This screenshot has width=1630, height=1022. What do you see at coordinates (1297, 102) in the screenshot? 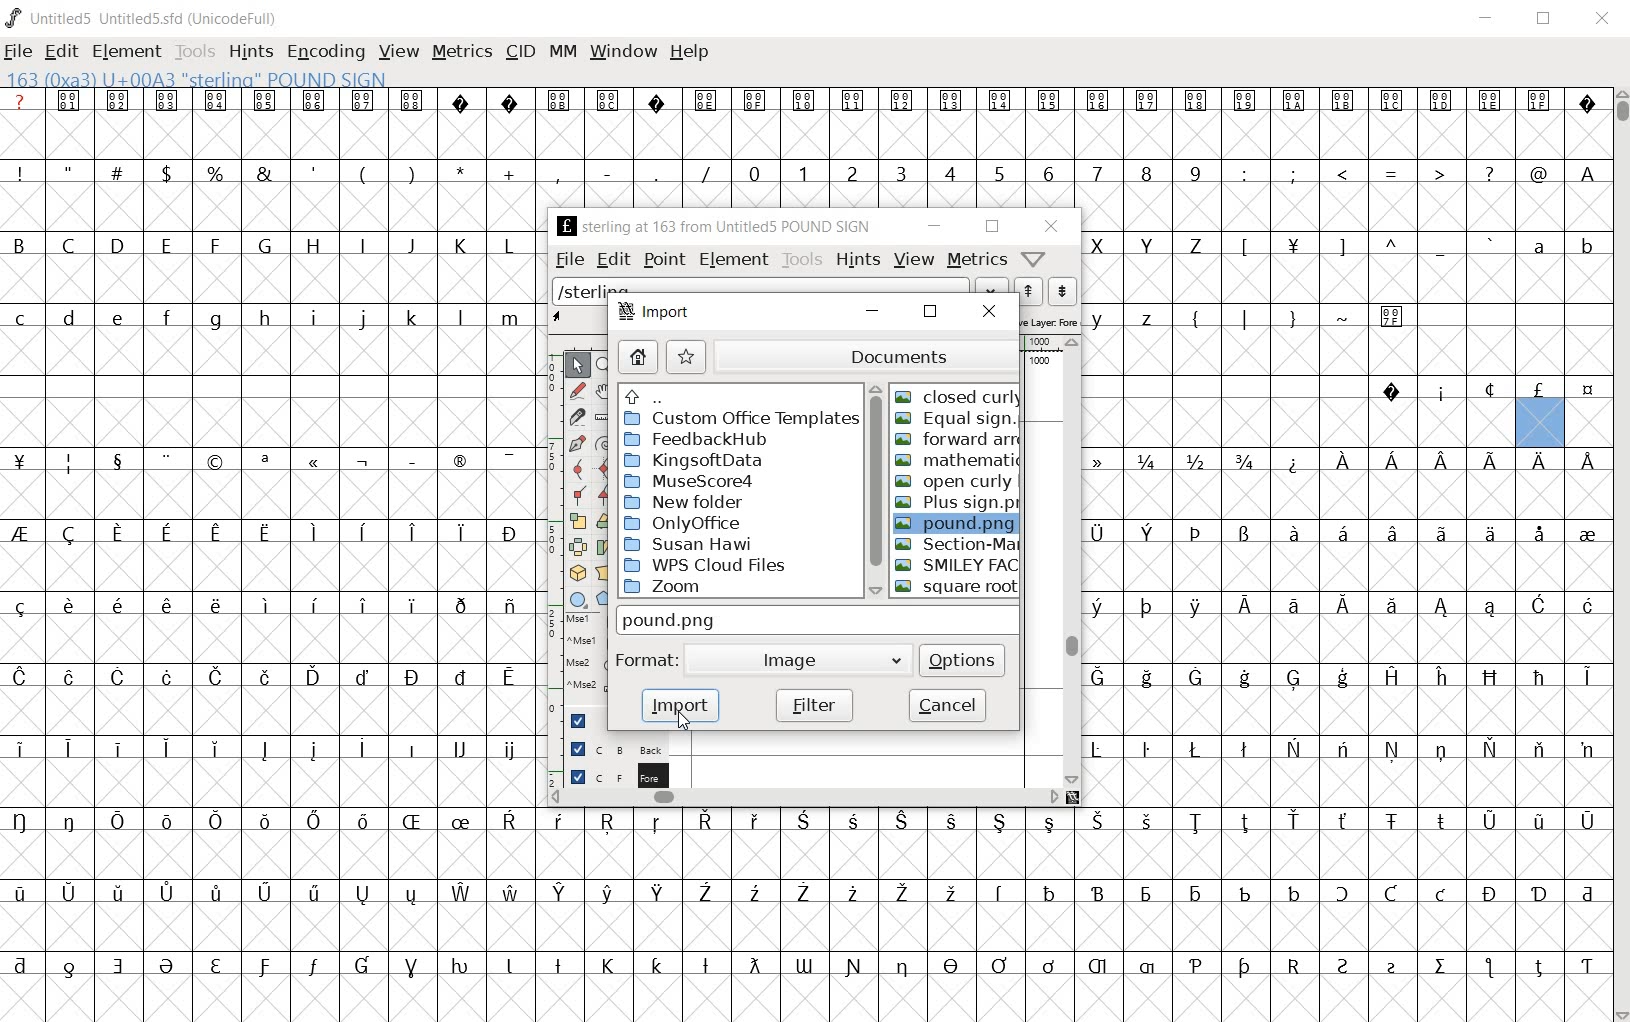
I see `Symbol` at bounding box center [1297, 102].